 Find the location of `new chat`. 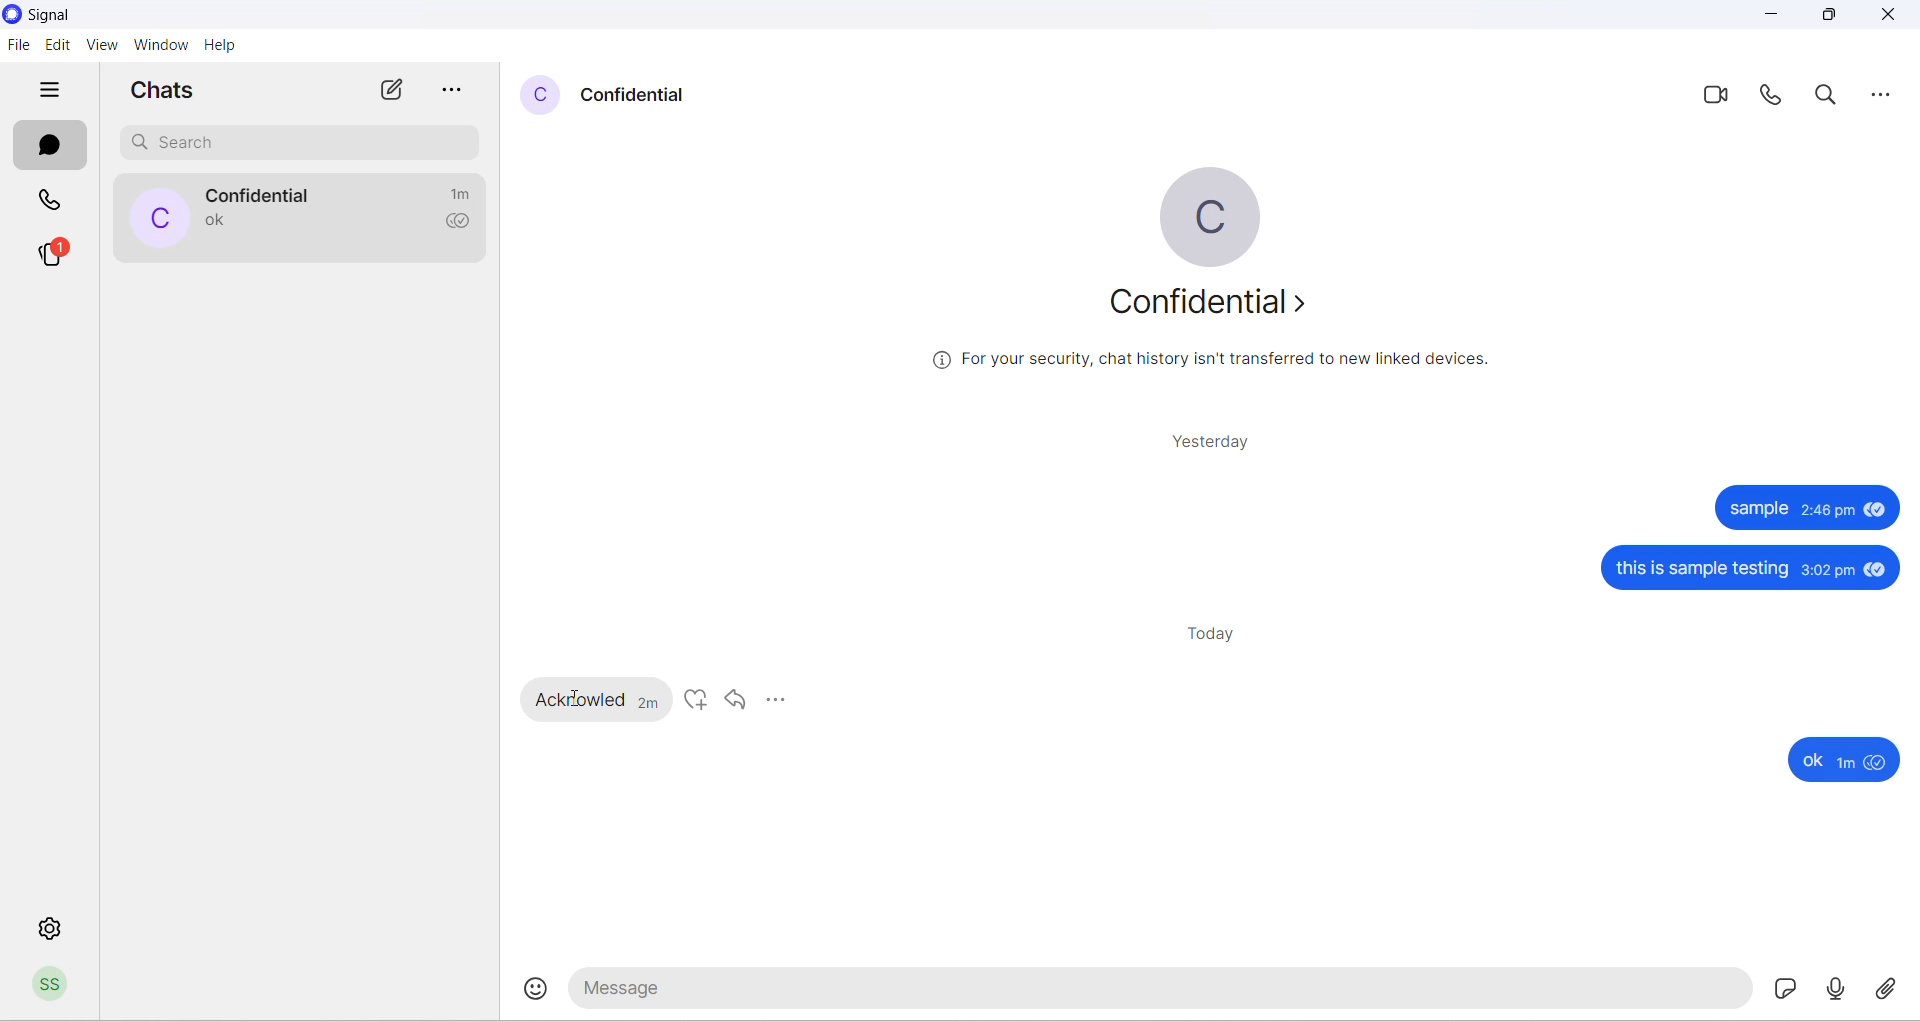

new chat is located at coordinates (391, 91).